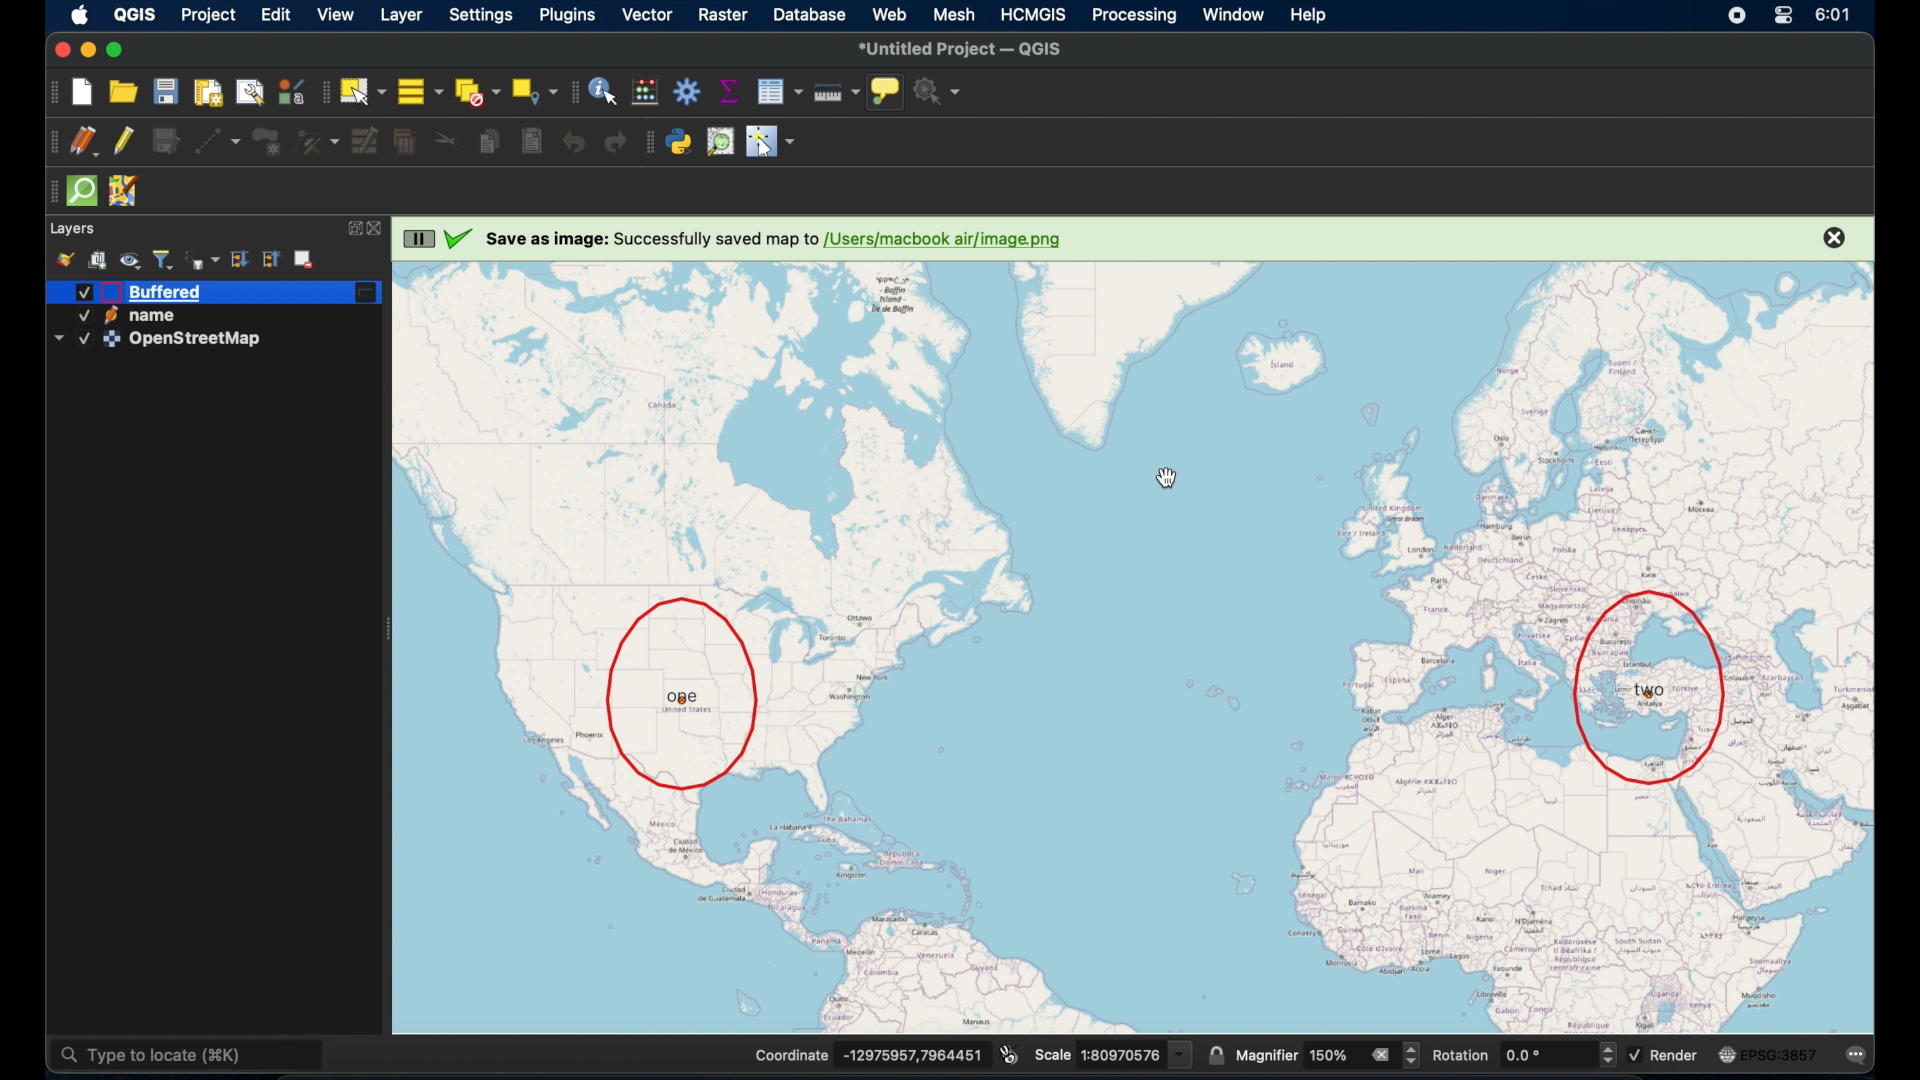  I want to click on no action selected, so click(940, 91).